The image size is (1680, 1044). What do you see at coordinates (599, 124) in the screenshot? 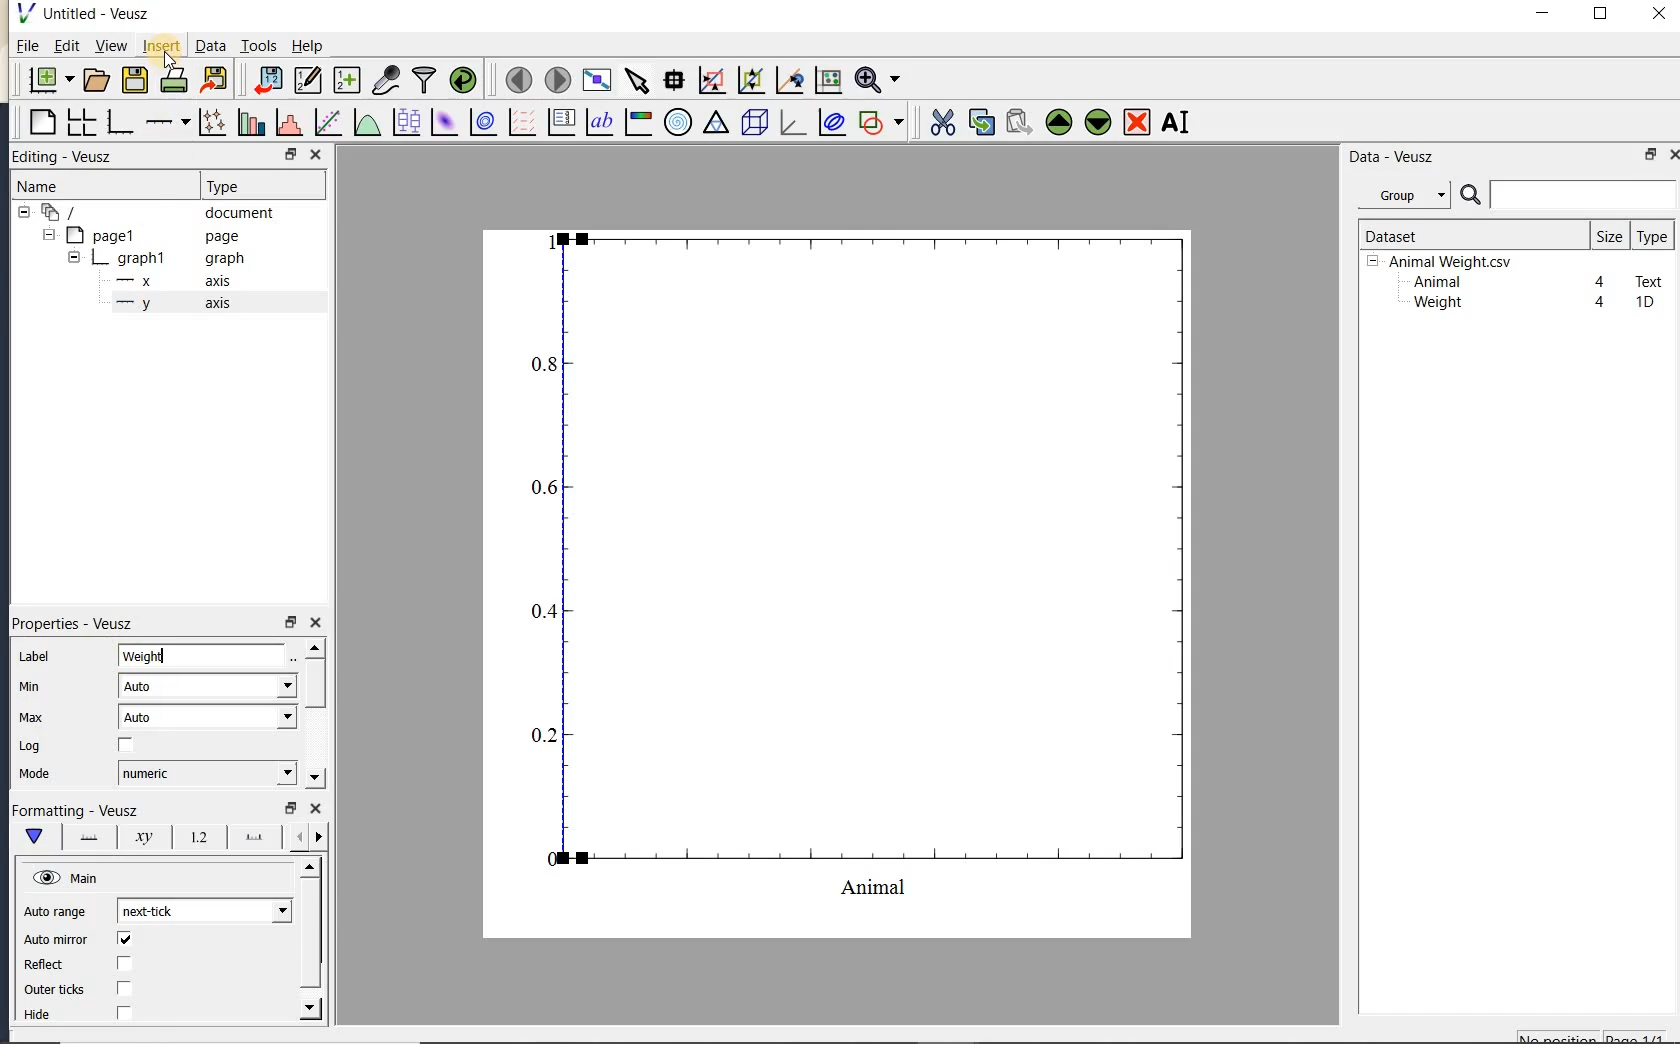
I see `text label` at bounding box center [599, 124].